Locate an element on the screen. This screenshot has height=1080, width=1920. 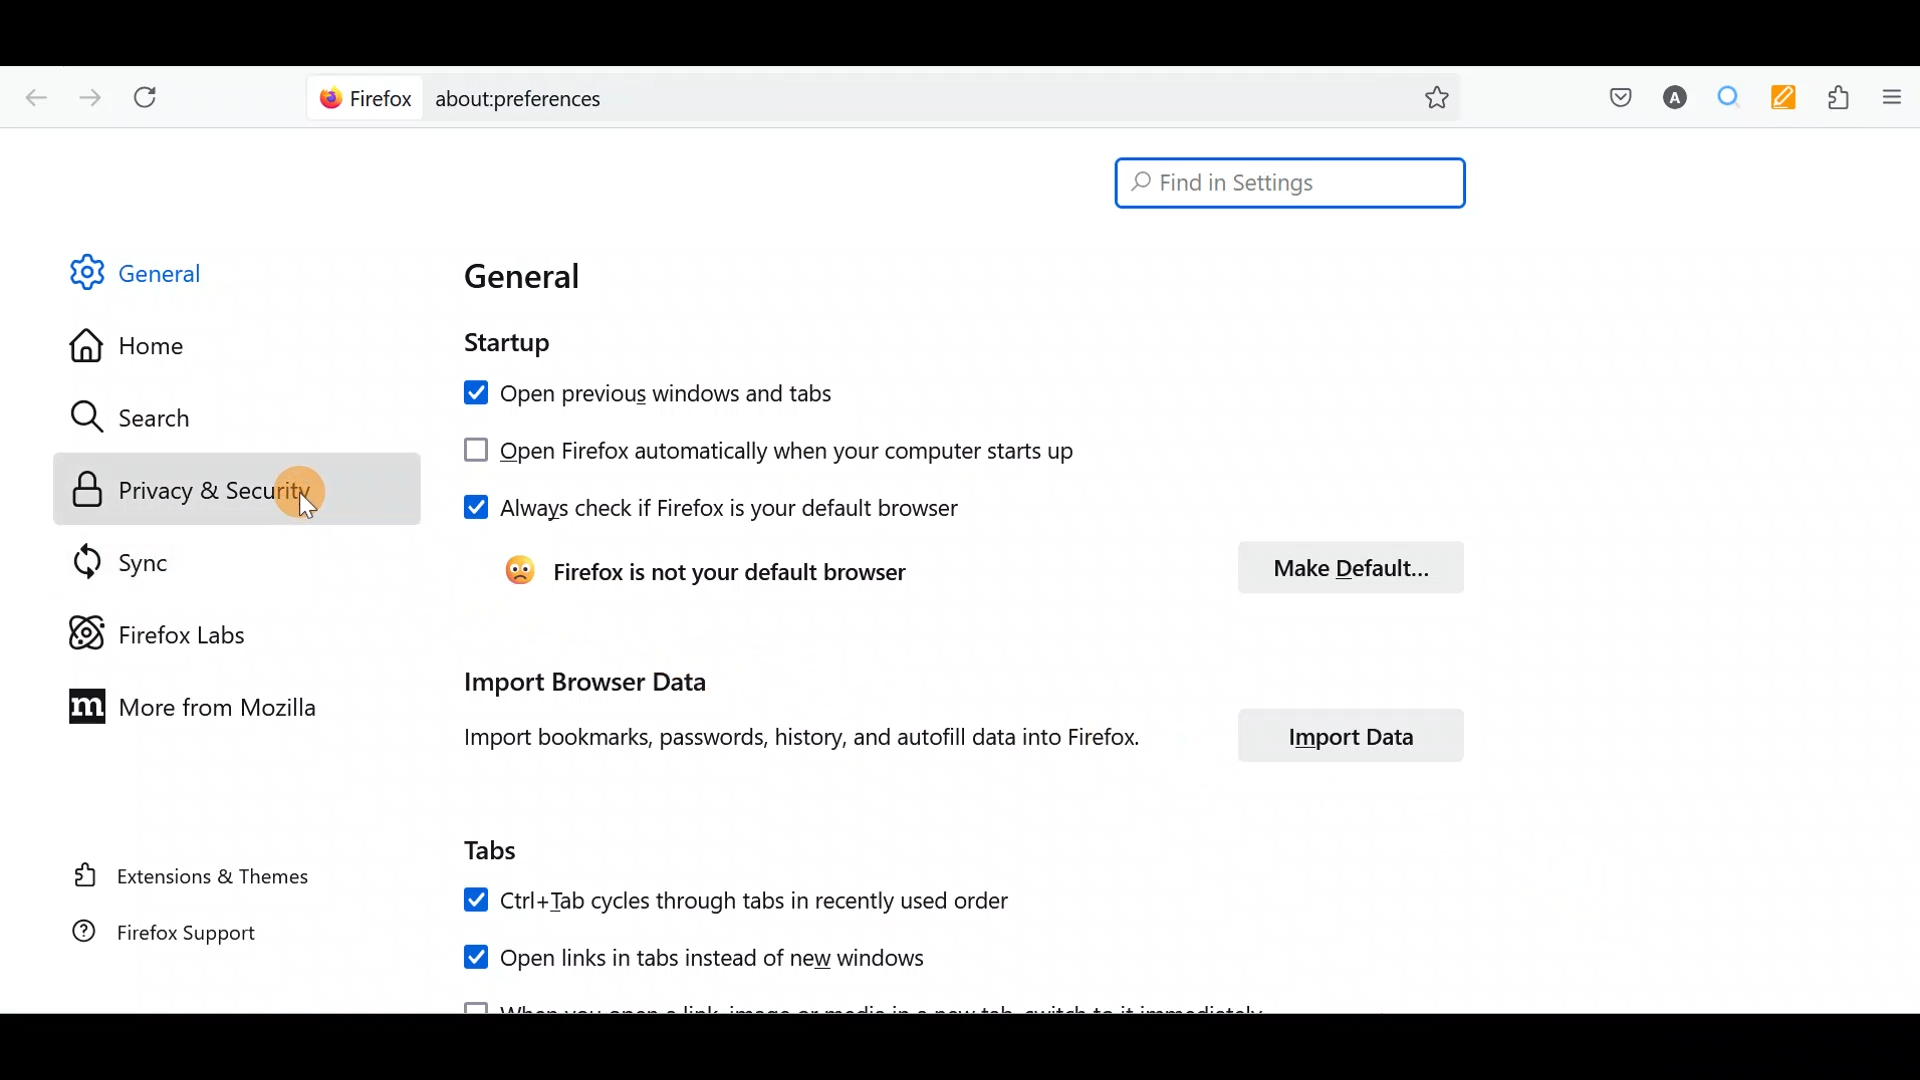
Startup is located at coordinates (523, 343).